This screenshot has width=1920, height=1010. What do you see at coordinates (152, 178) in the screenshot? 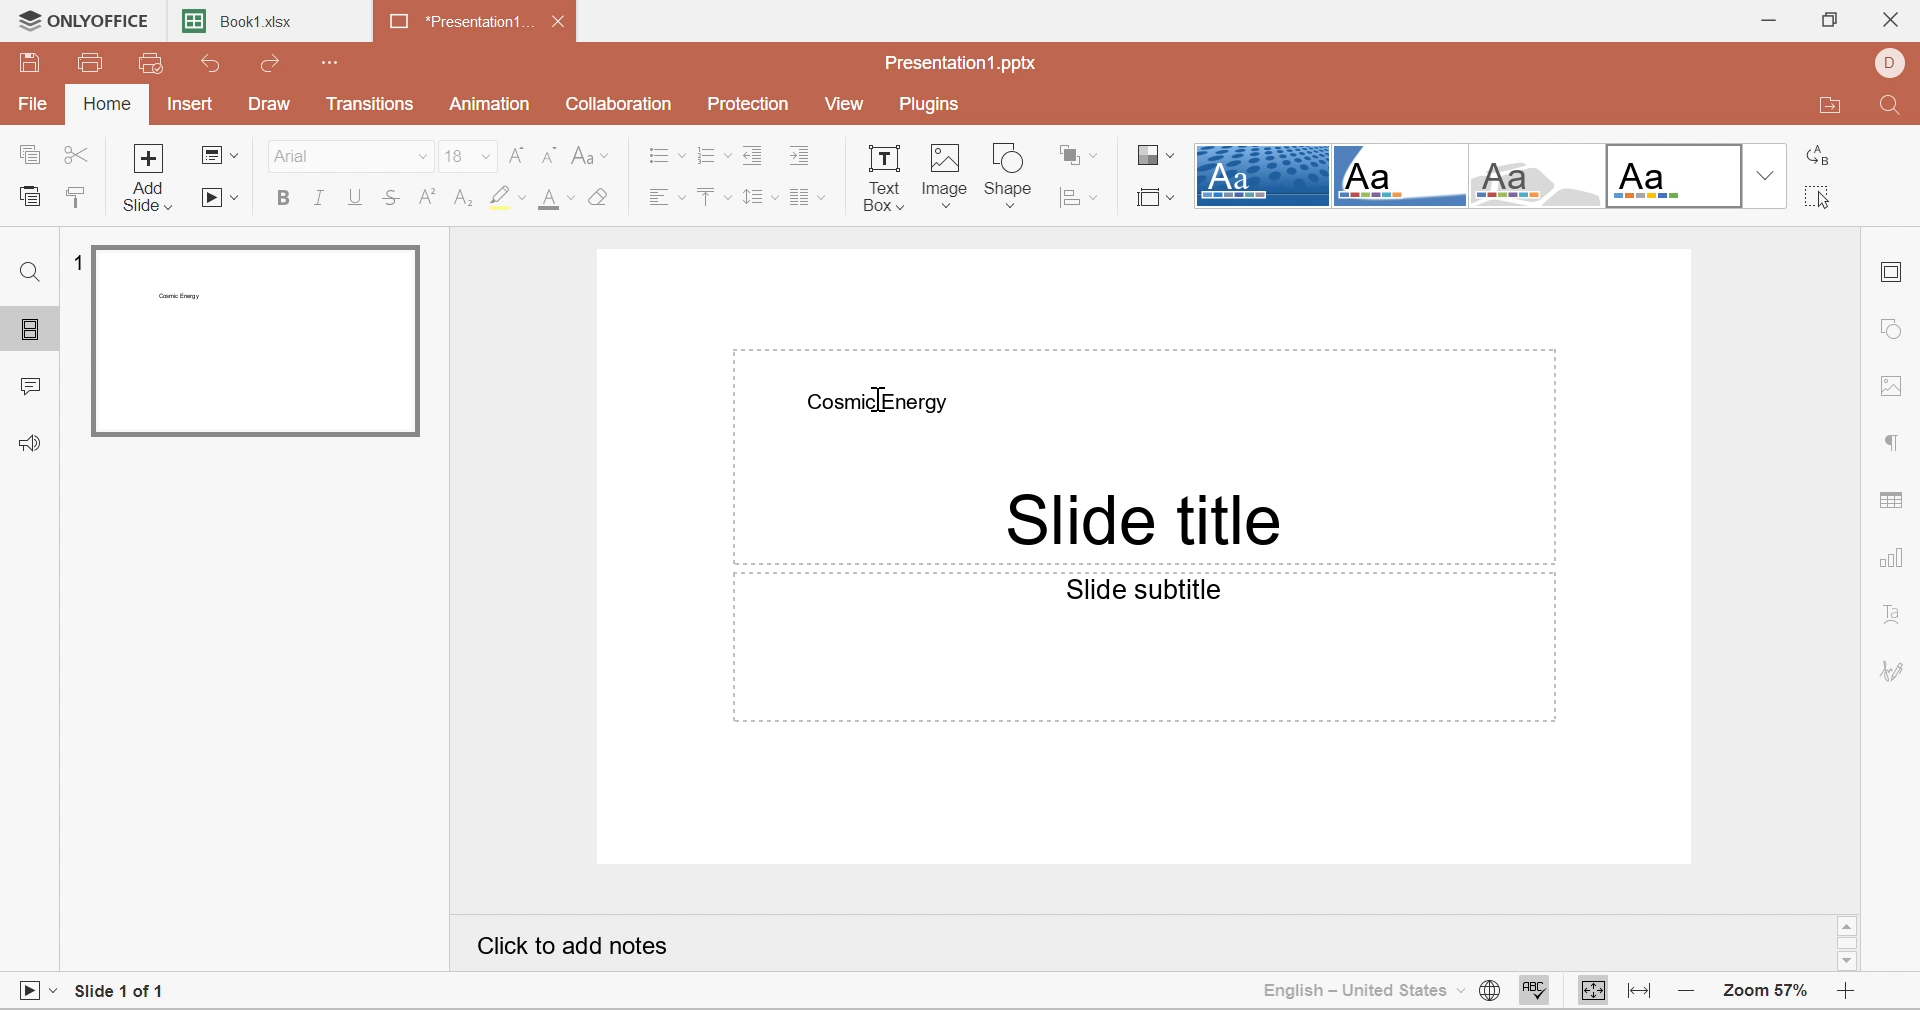
I see `Add slide` at bounding box center [152, 178].